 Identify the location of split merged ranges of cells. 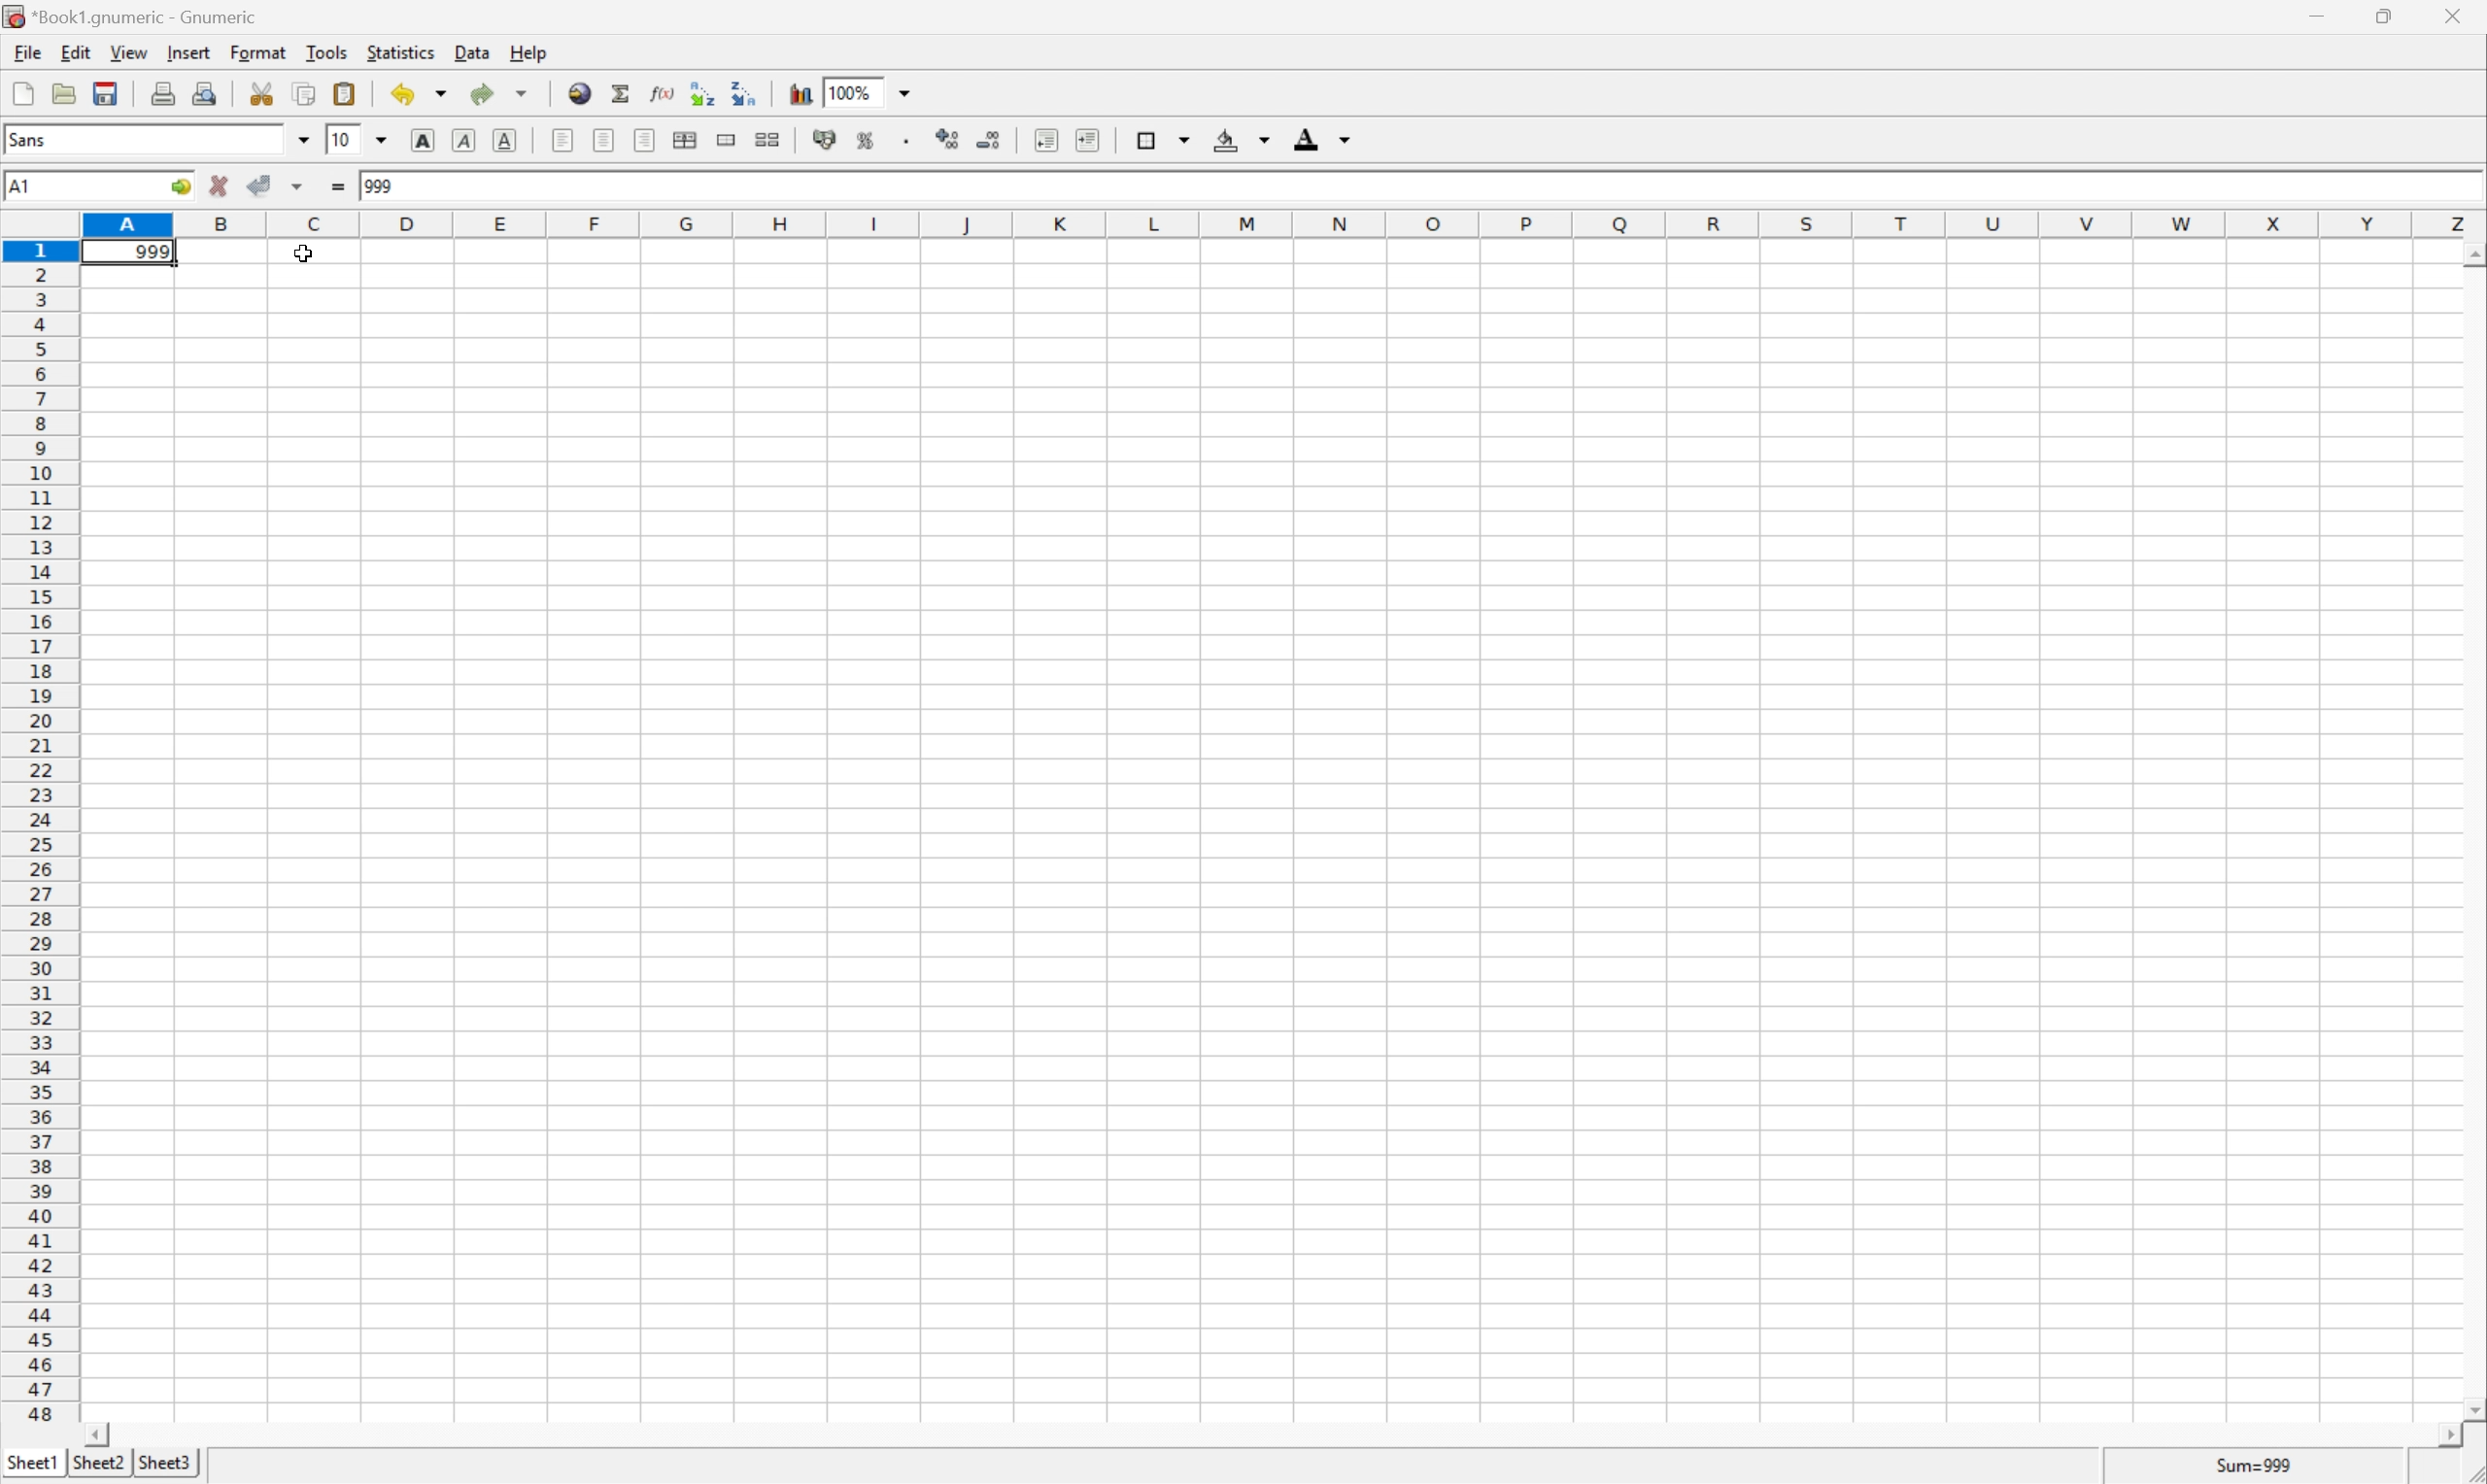
(770, 140).